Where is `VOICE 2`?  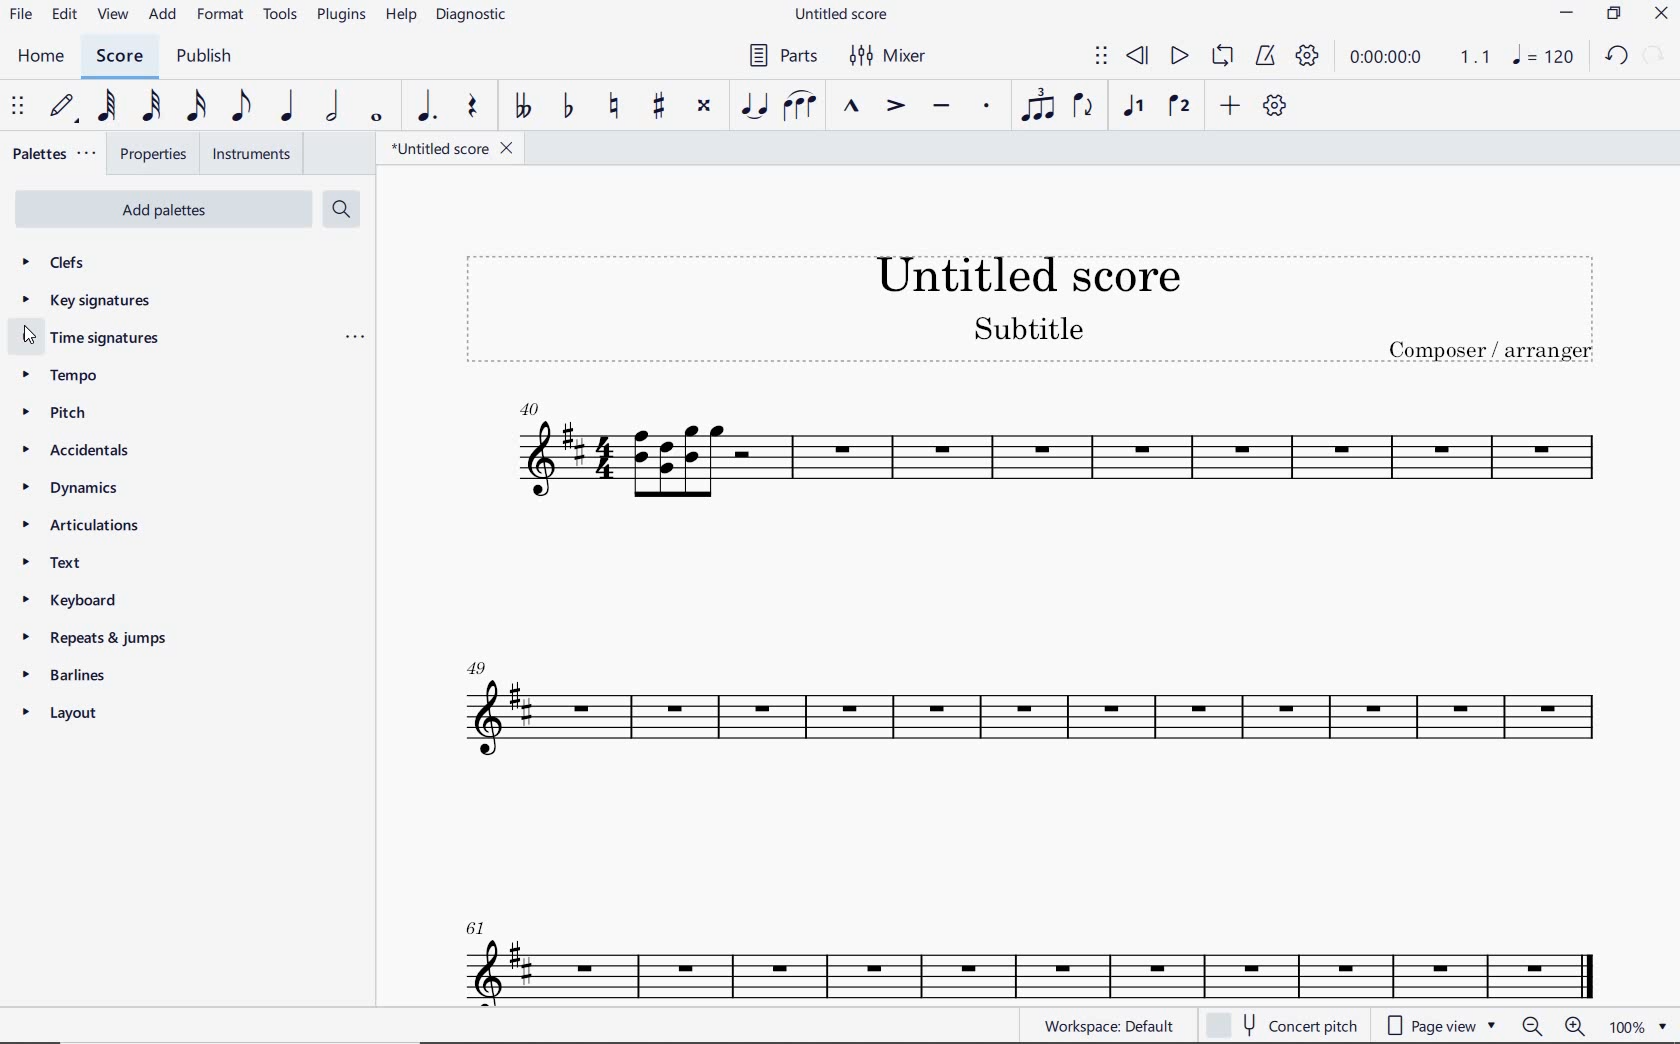 VOICE 2 is located at coordinates (1178, 107).